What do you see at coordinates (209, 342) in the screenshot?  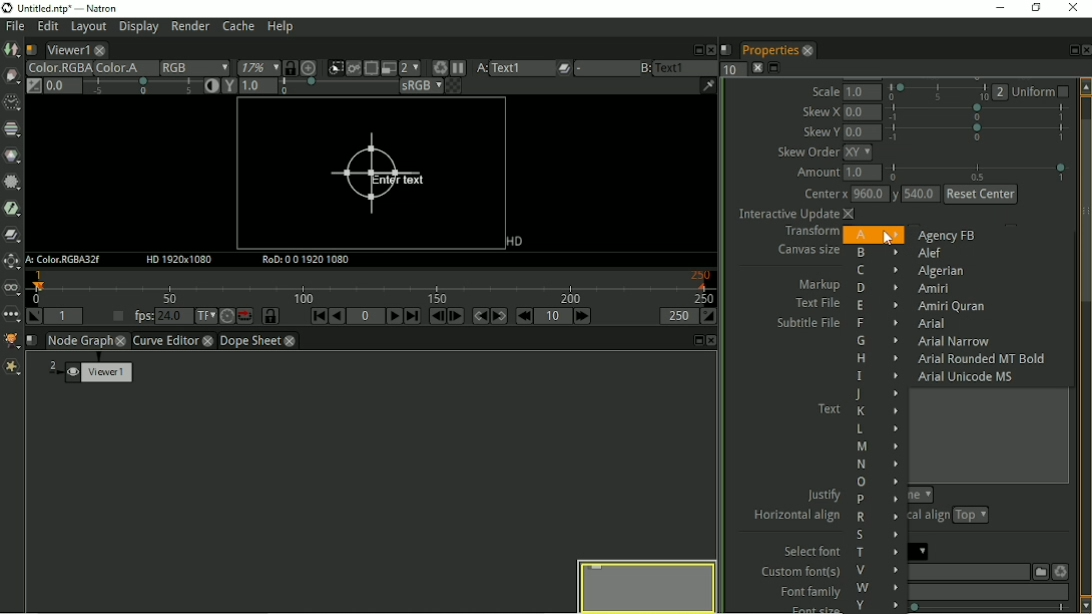 I see `close` at bounding box center [209, 342].